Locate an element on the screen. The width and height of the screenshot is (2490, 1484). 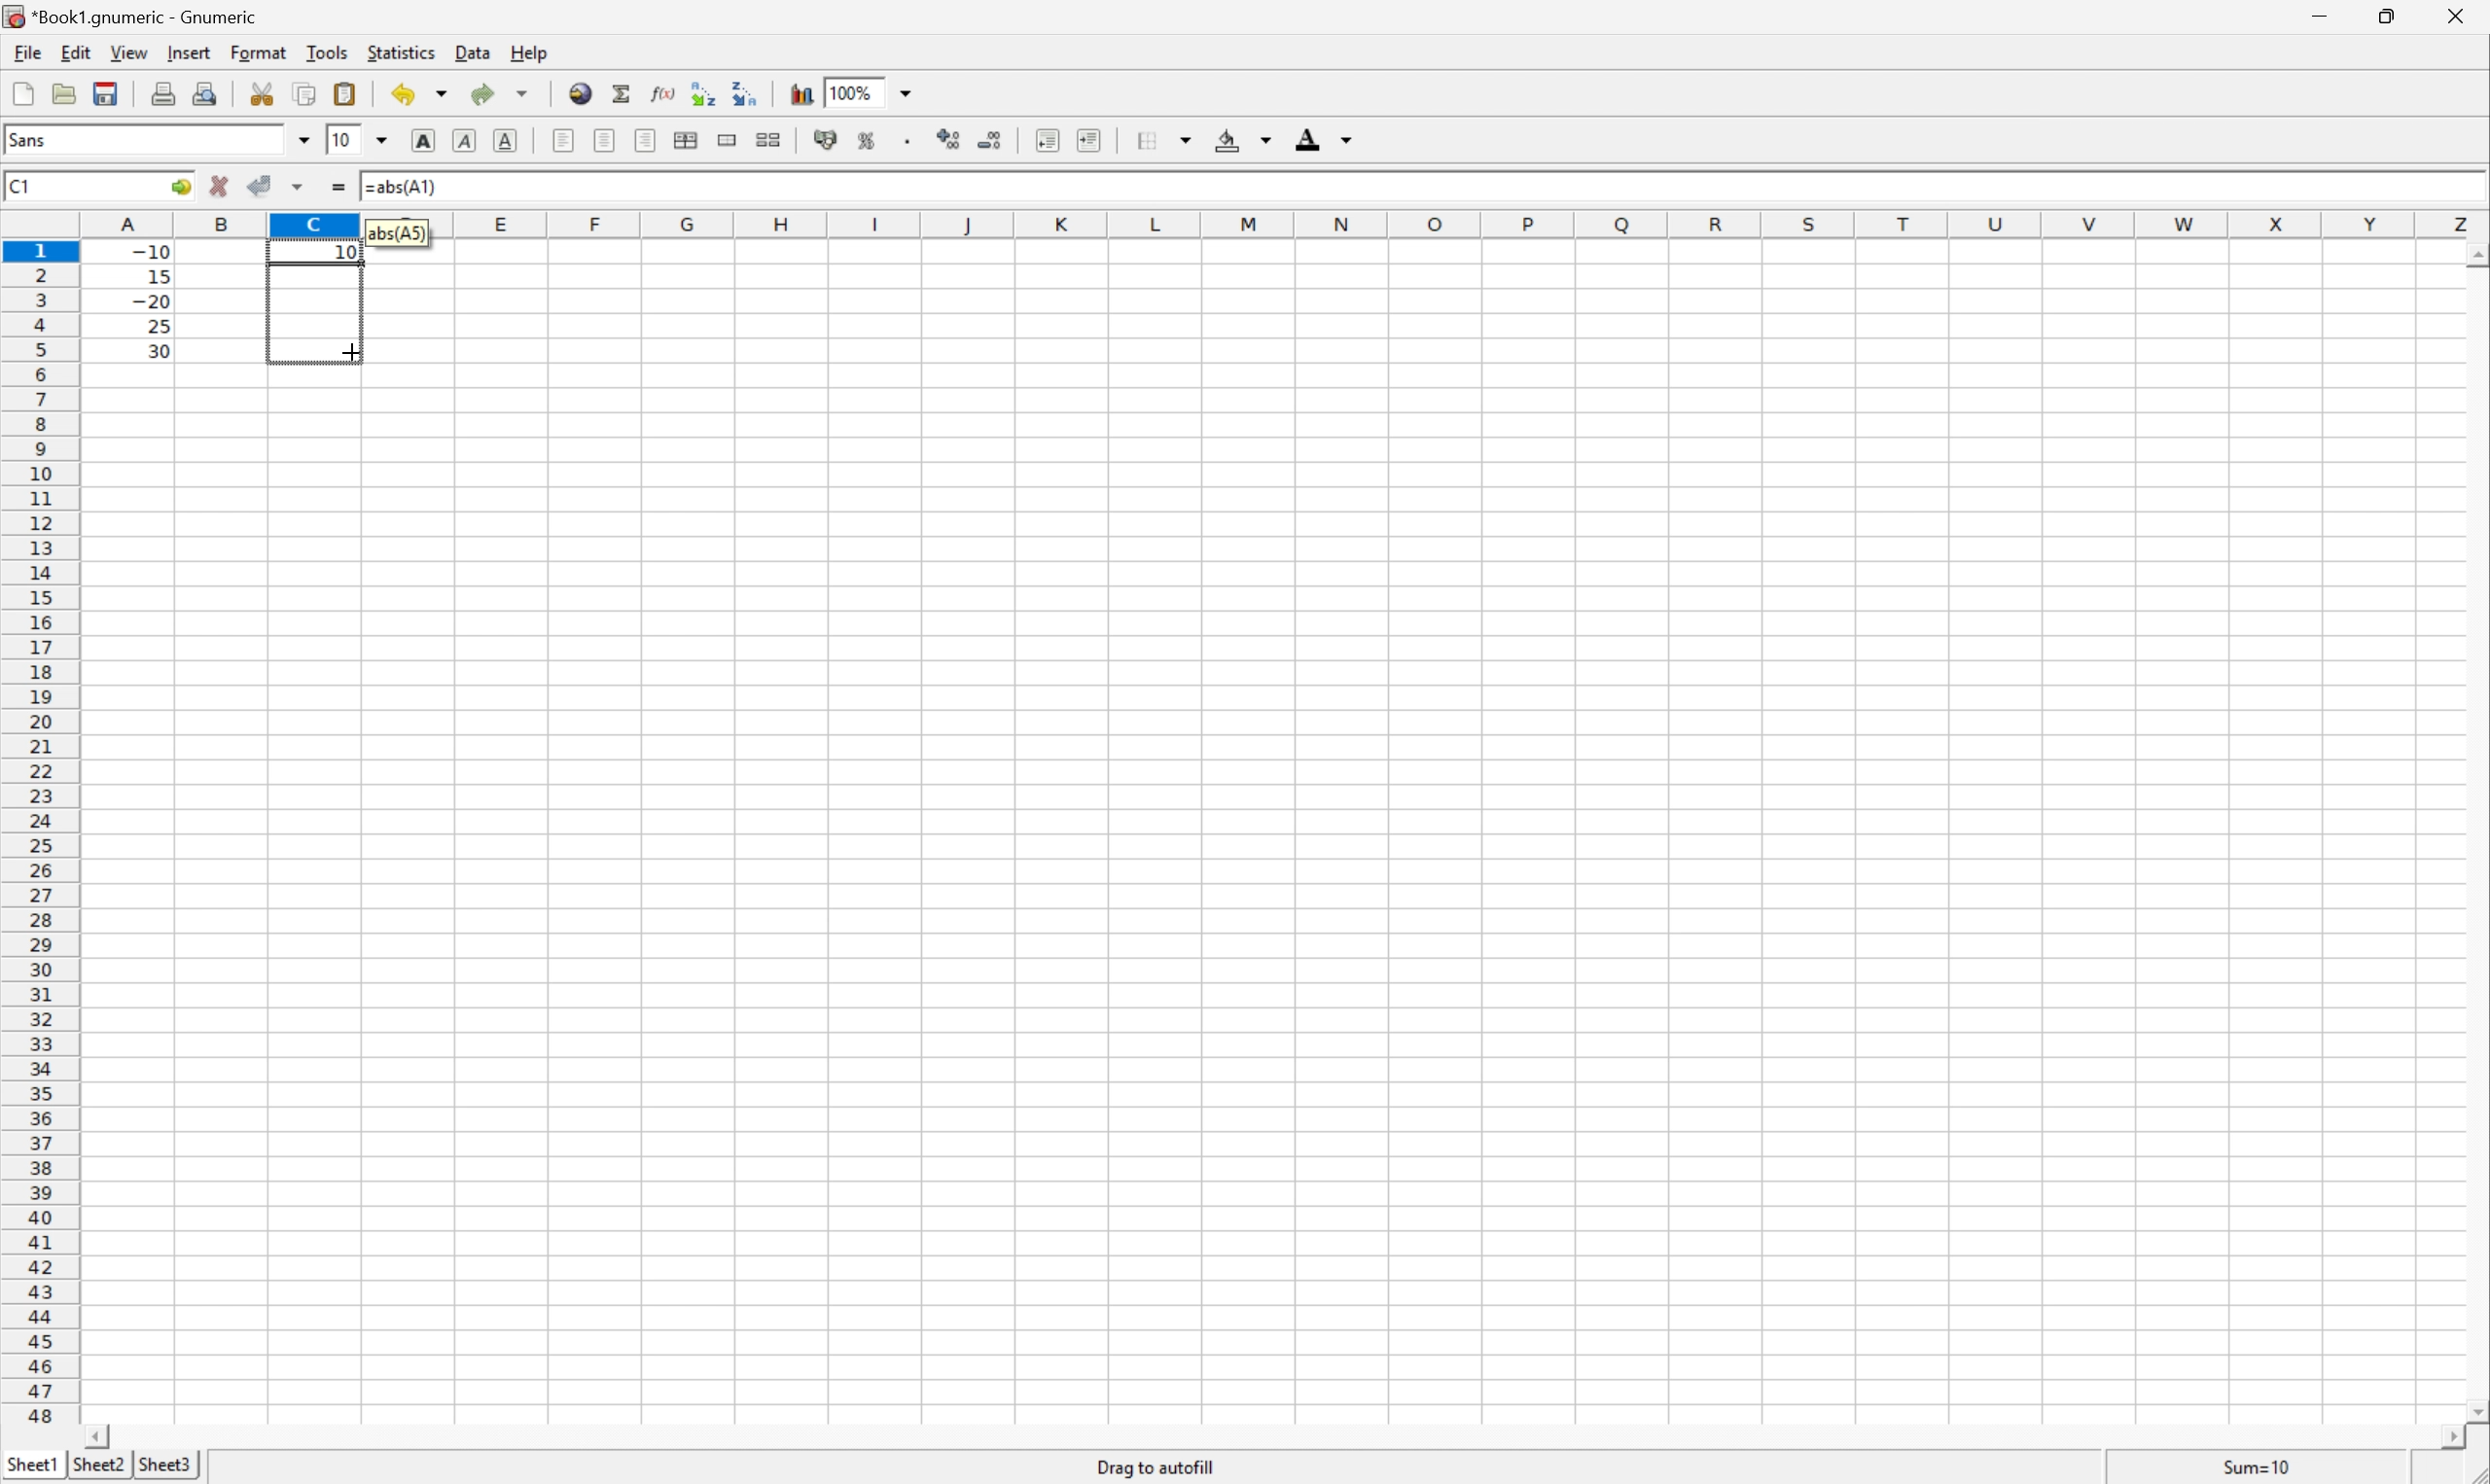
10 is located at coordinates (346, 253).